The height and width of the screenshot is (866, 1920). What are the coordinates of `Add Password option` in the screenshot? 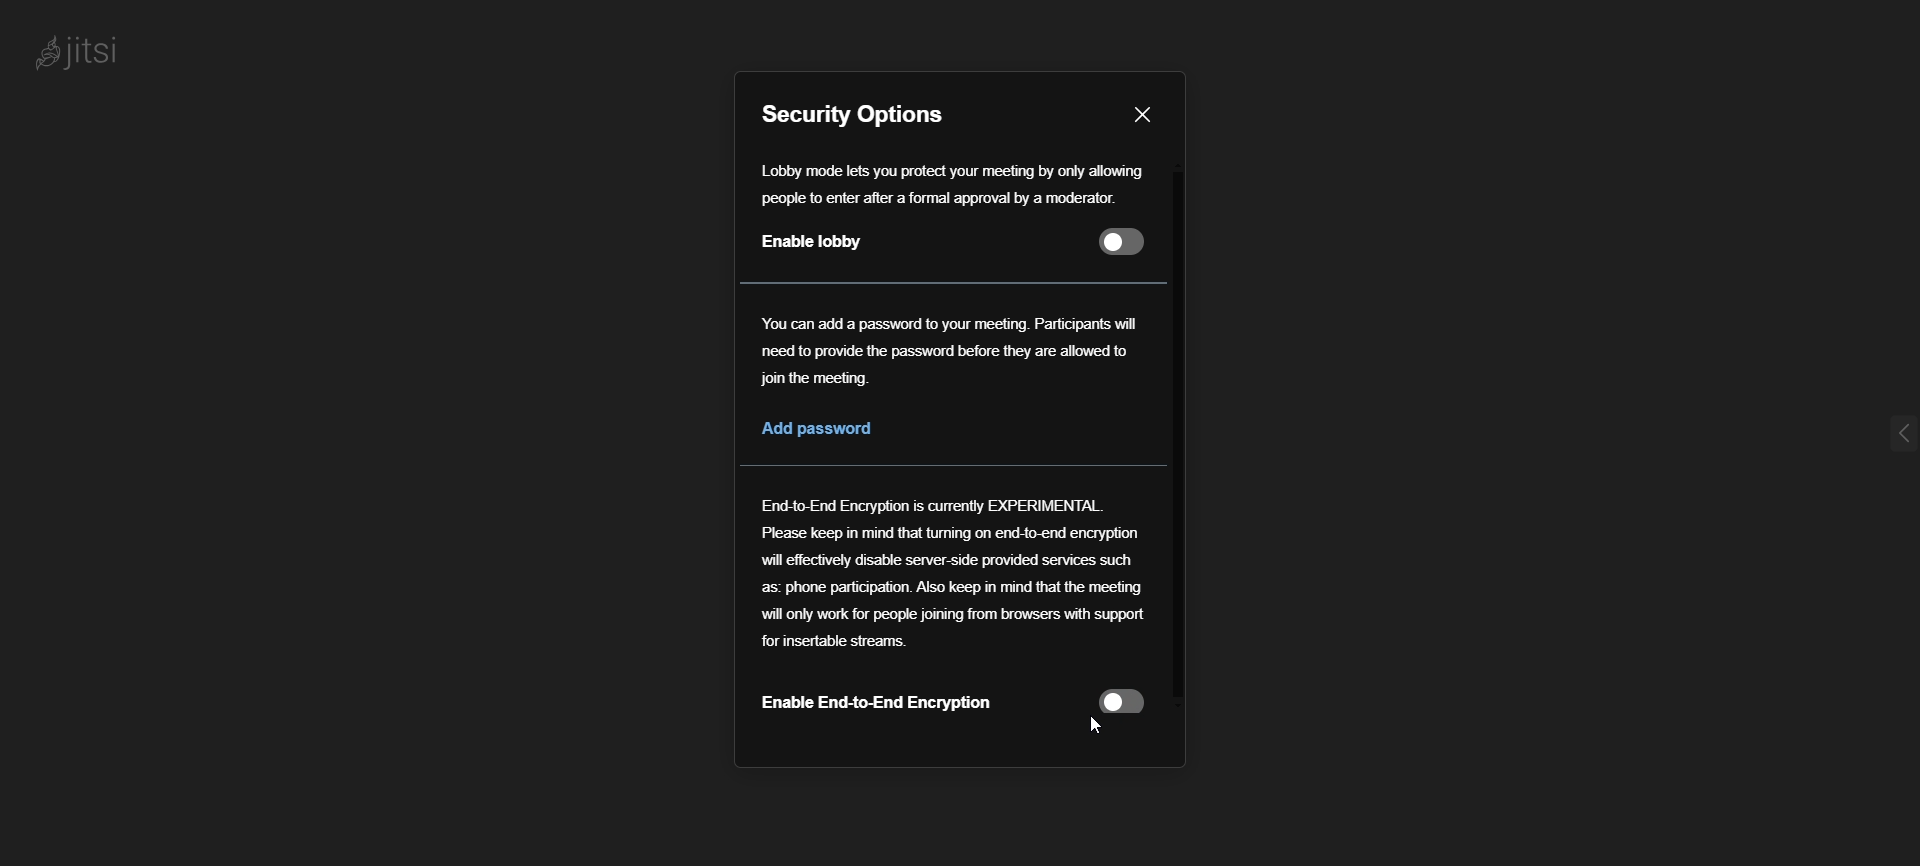 It's located at (835, 427).